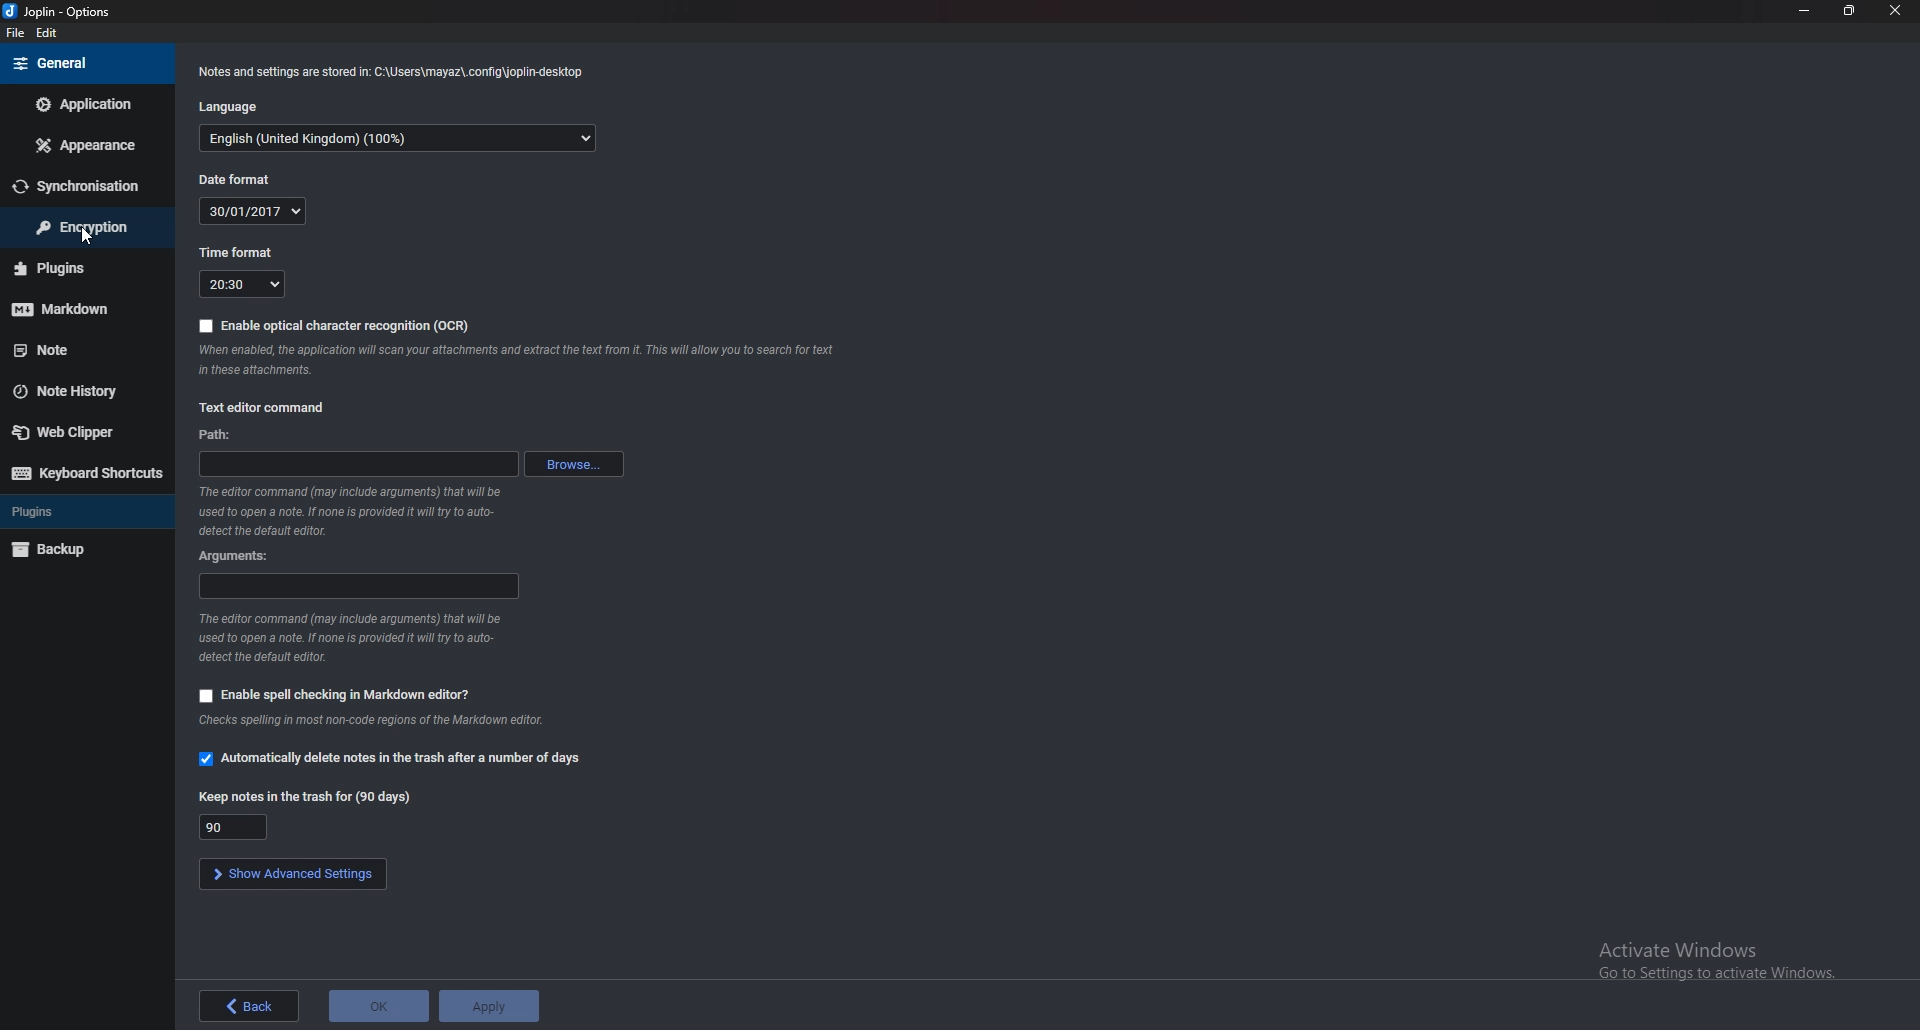 This screenshot has height=1030, width=1920. Describe the element at coordinates (359, 585) in the screenshot. I see `arguments` at that location.